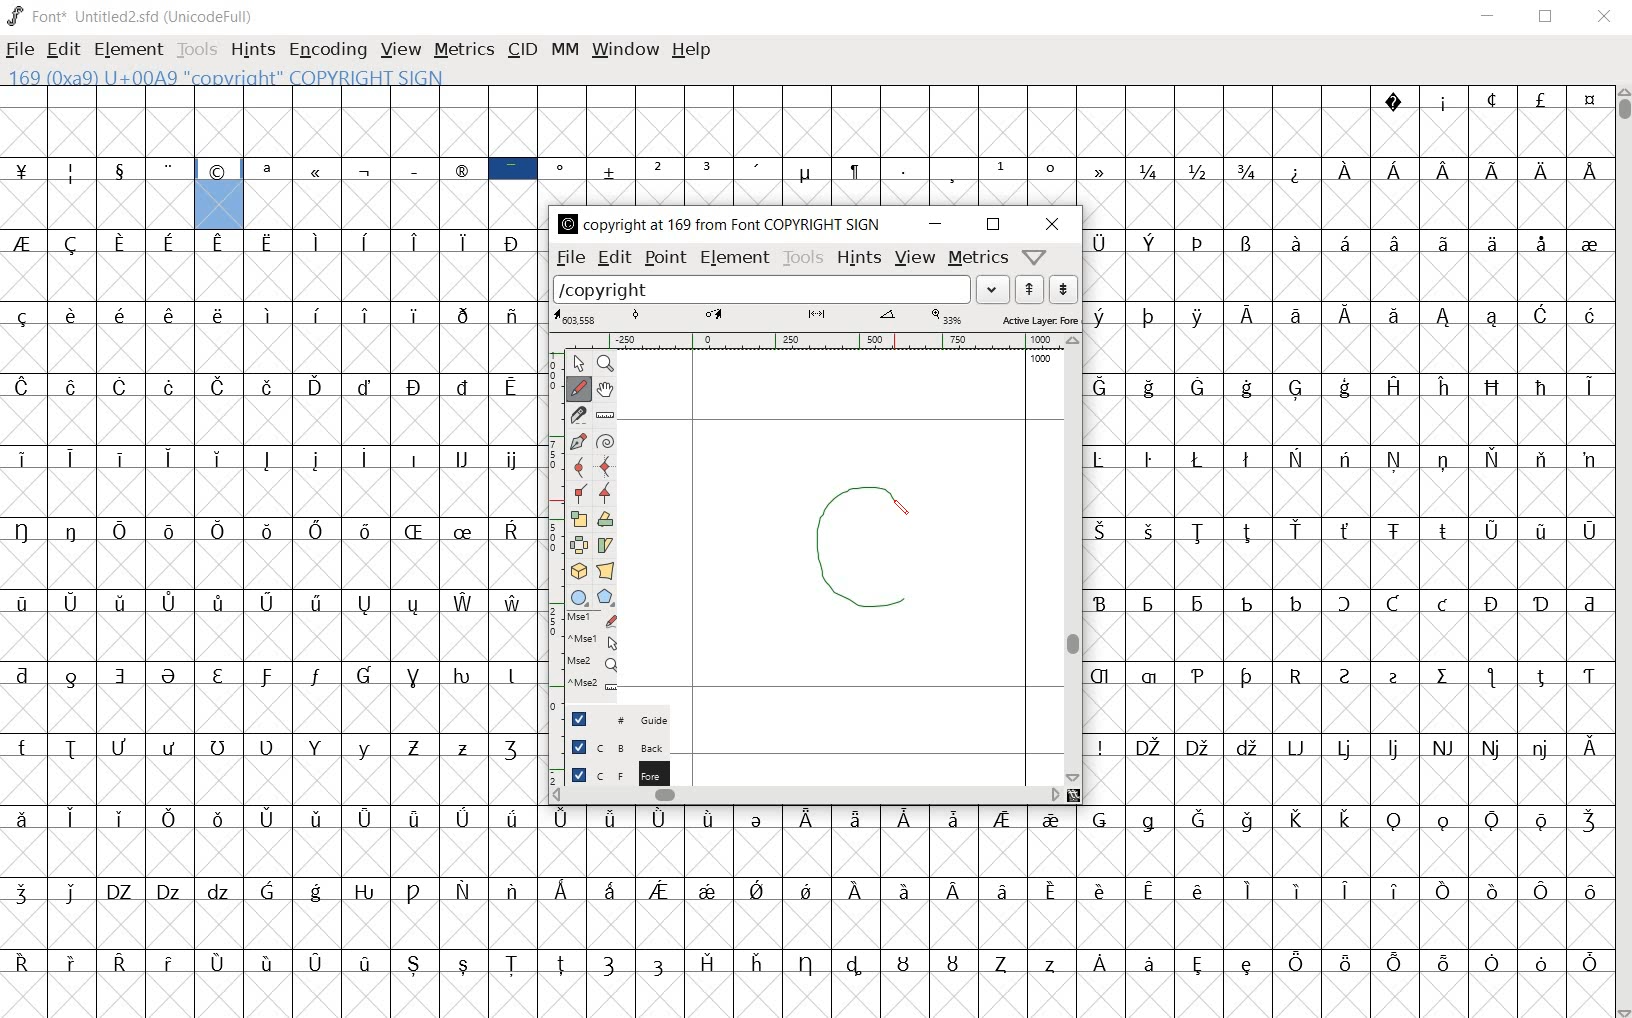  What do you see at coordinates (994, 225) in the screenshot?
I see `restore` at bounding box center [994, 225].